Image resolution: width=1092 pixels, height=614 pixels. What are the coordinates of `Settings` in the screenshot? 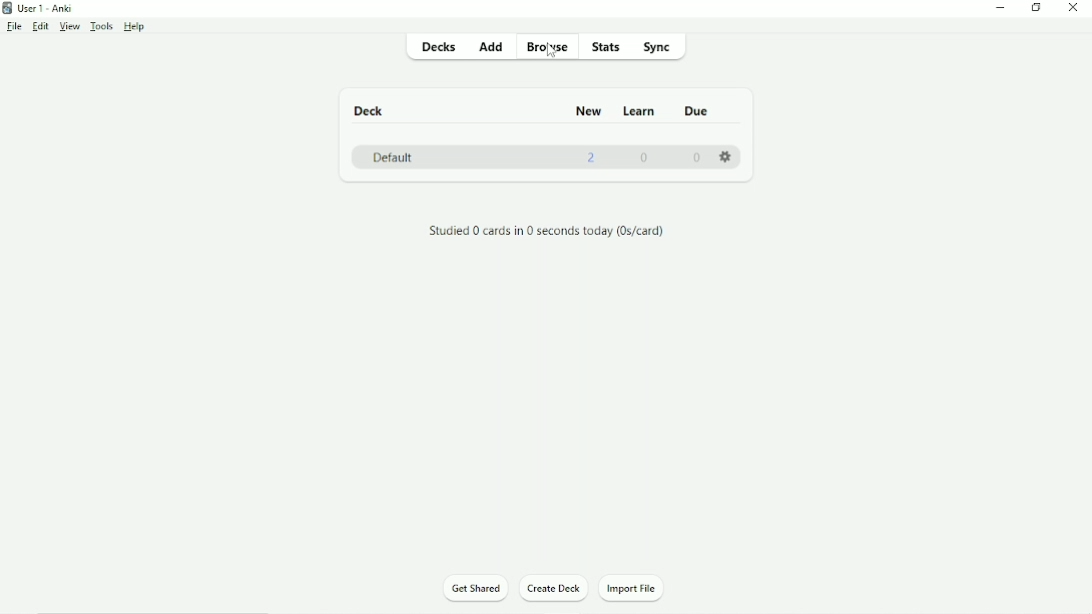 It's located at (727, 158).